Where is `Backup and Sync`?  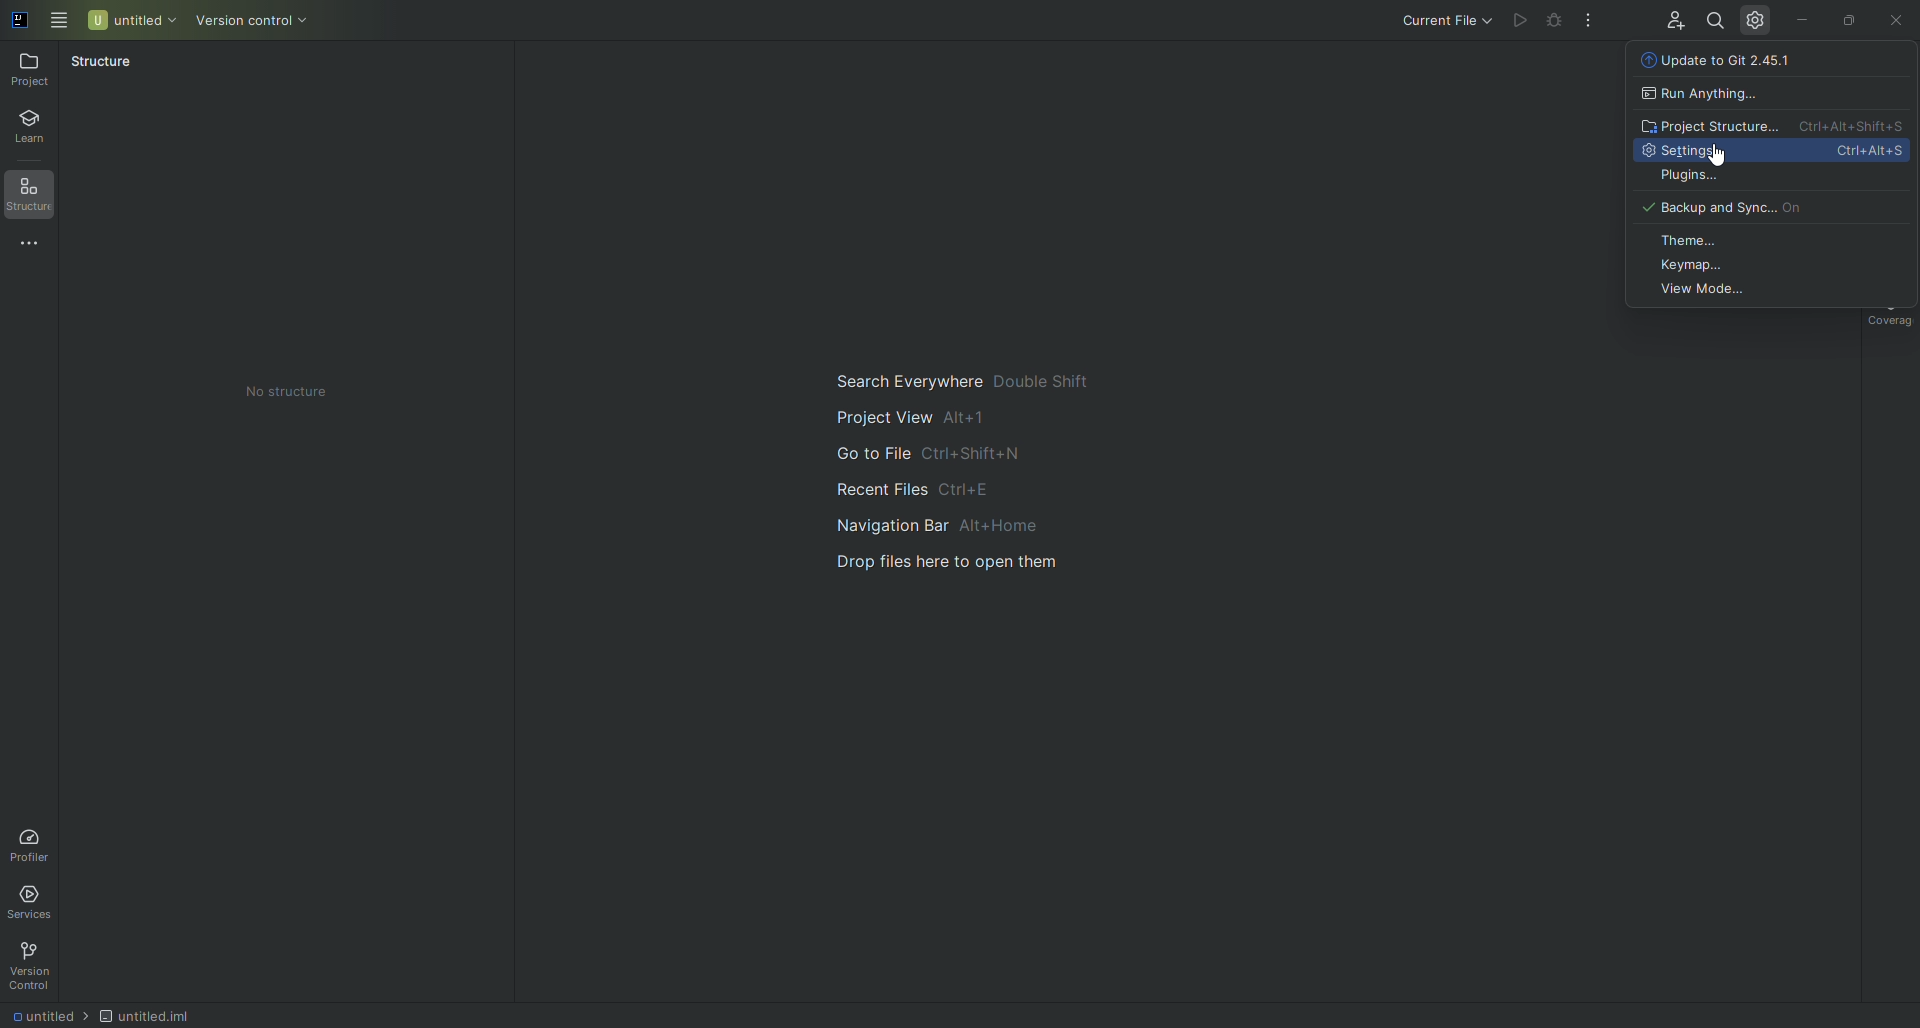 Backup and Sync is located at coordinates (1773, 207).